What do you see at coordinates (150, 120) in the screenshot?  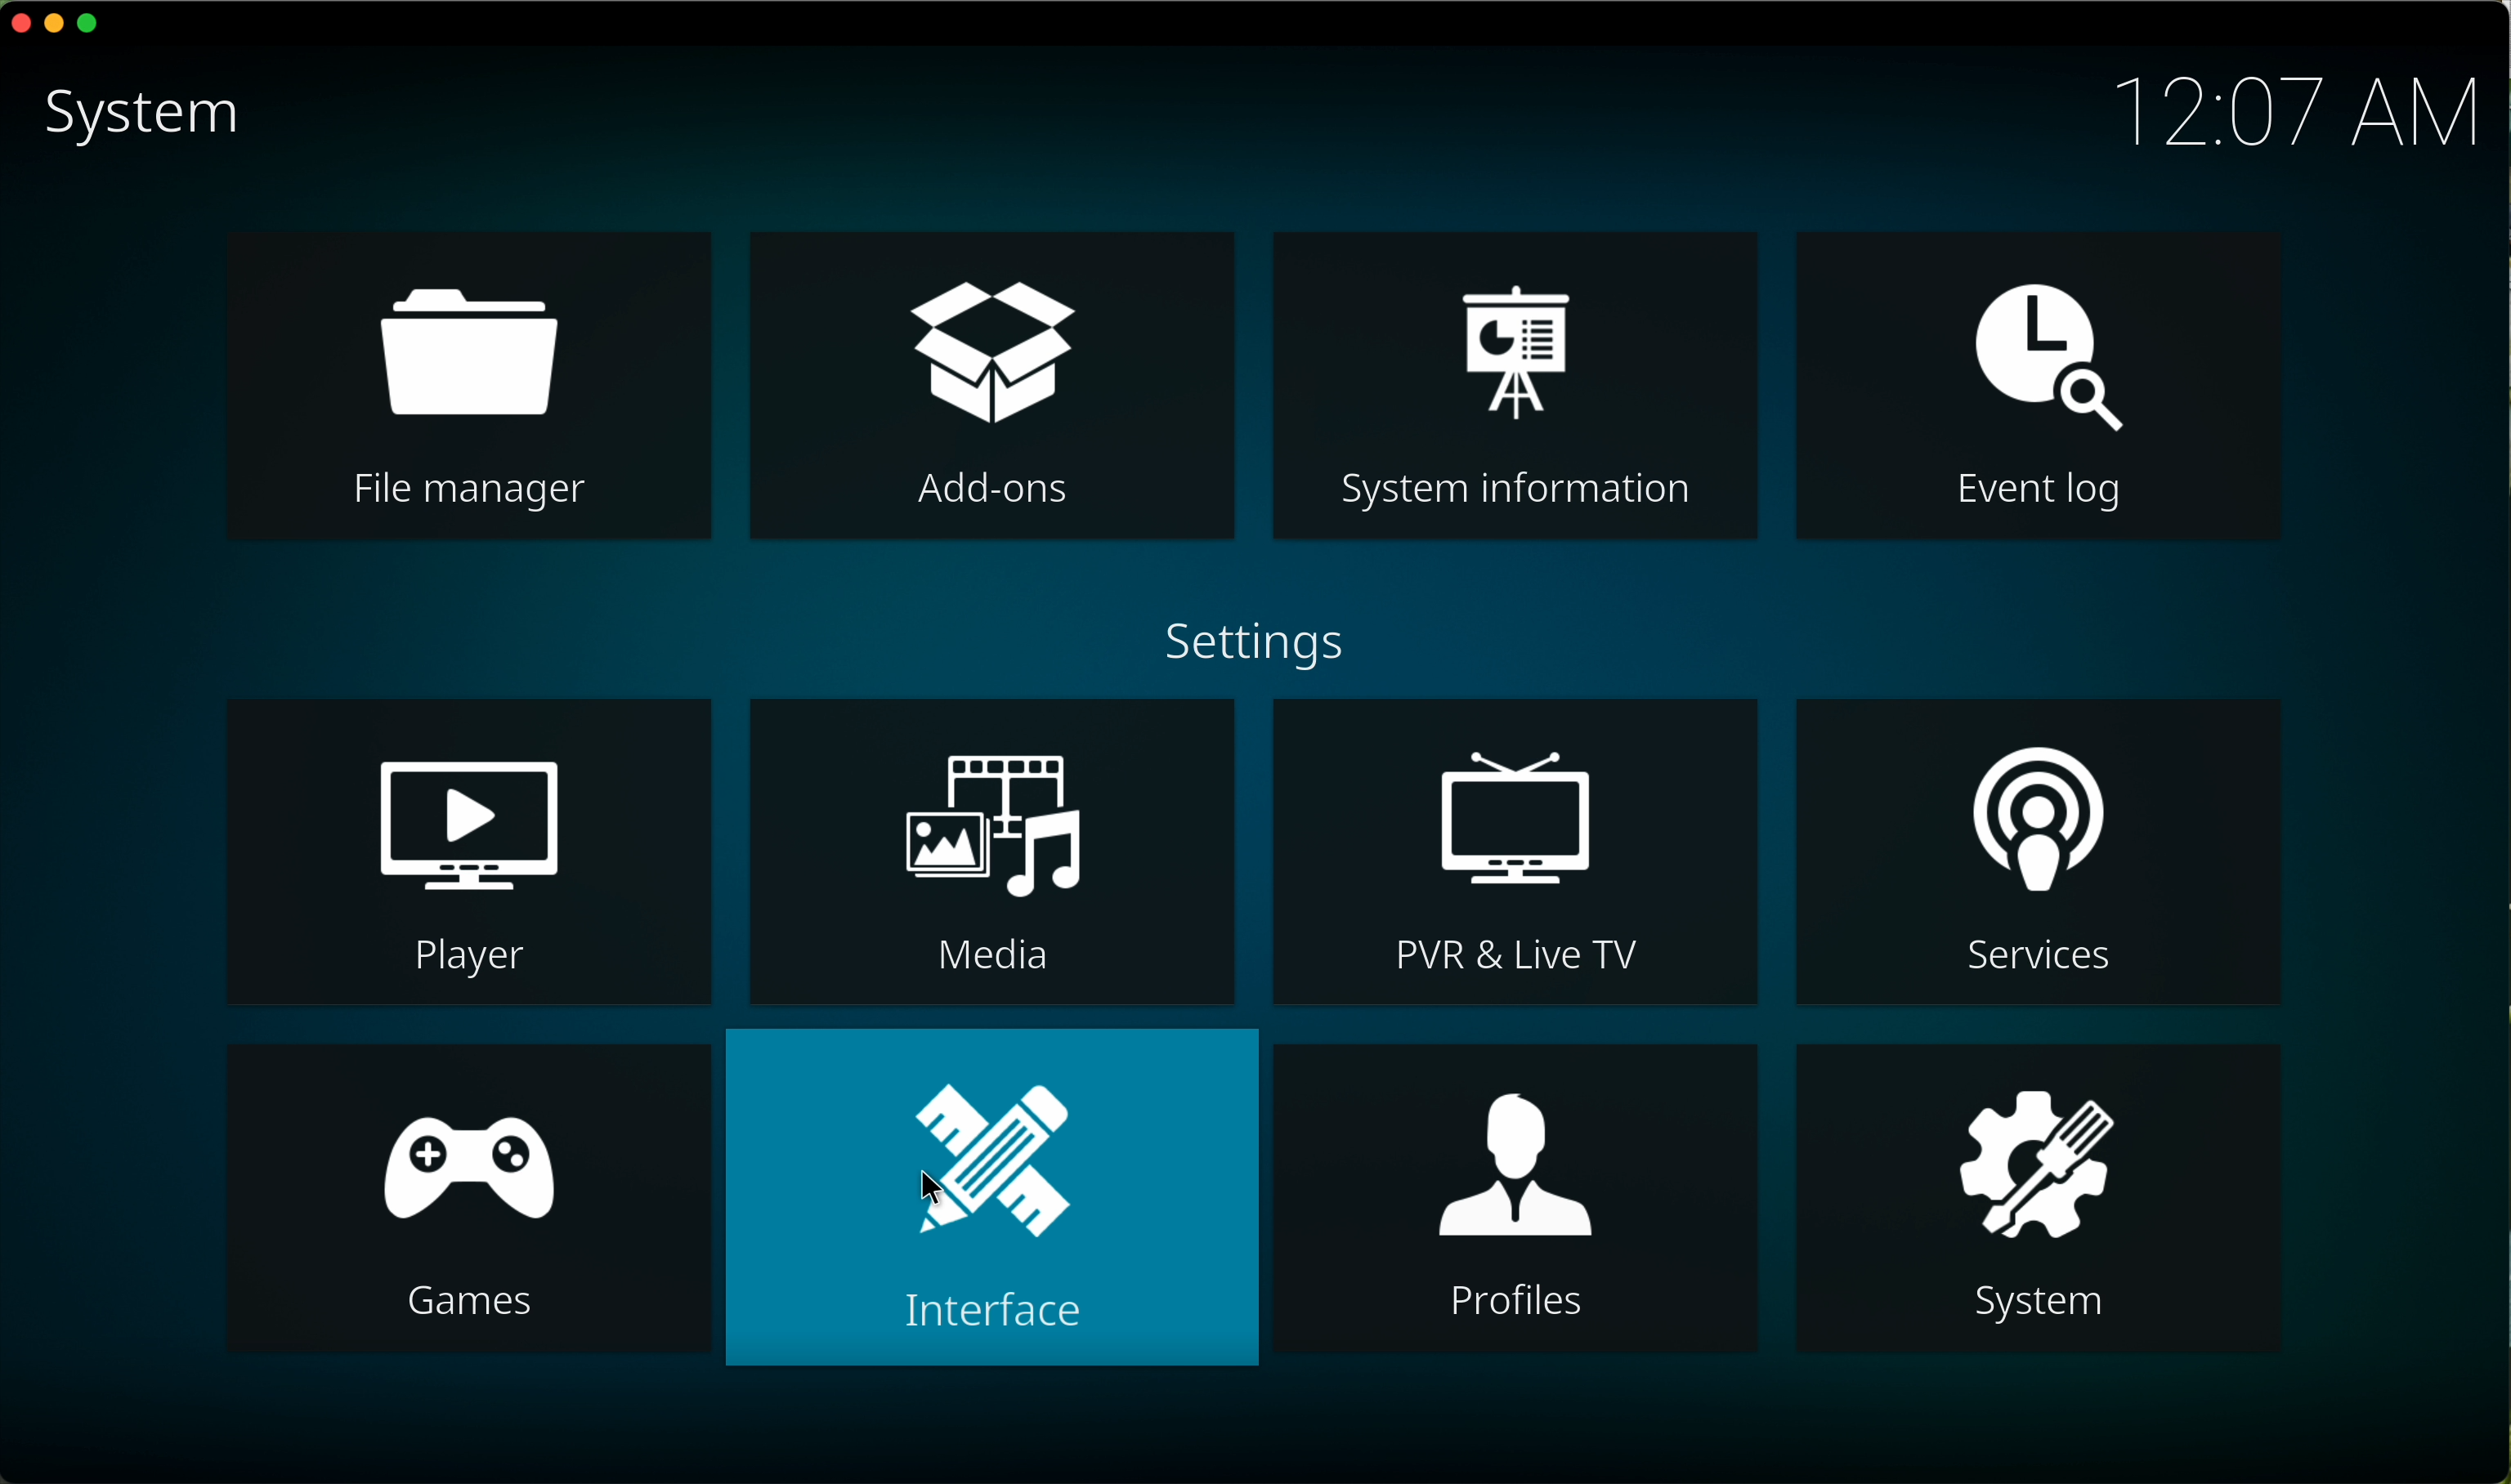 I see `system` at bounding box center [150, 120].